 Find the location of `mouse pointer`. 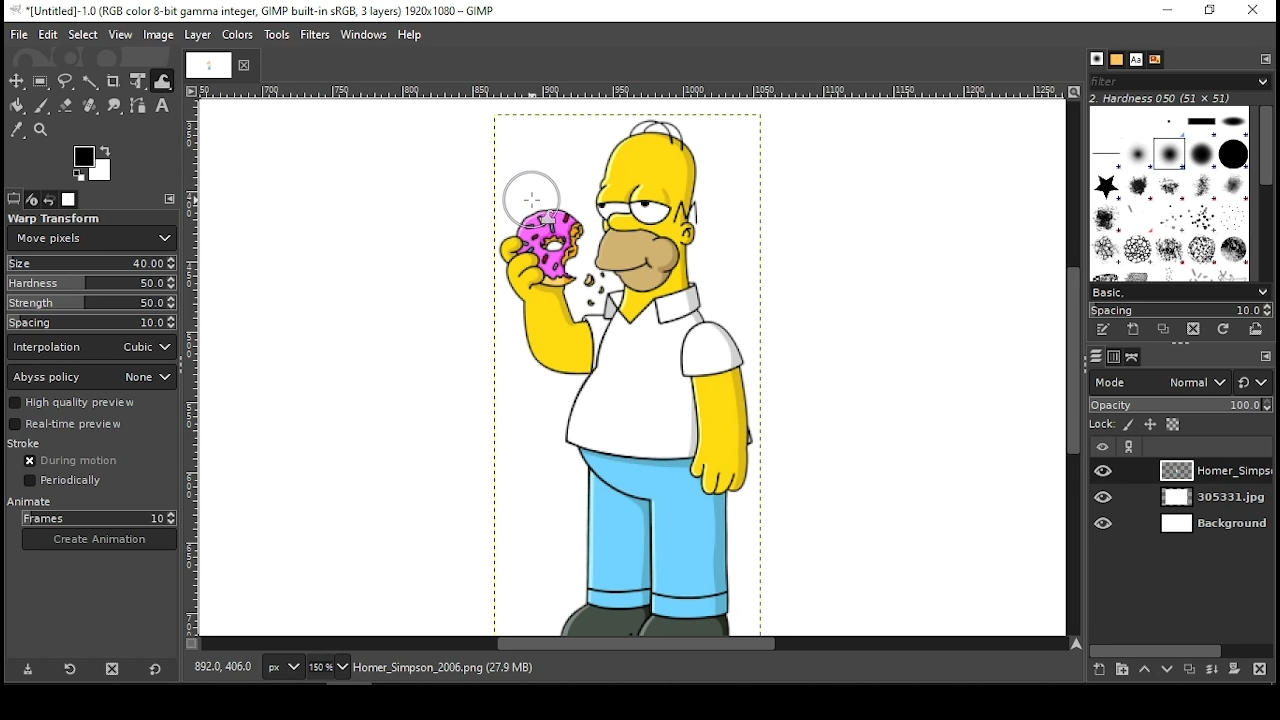

mouse pointer is located at coordinates (529, 199).